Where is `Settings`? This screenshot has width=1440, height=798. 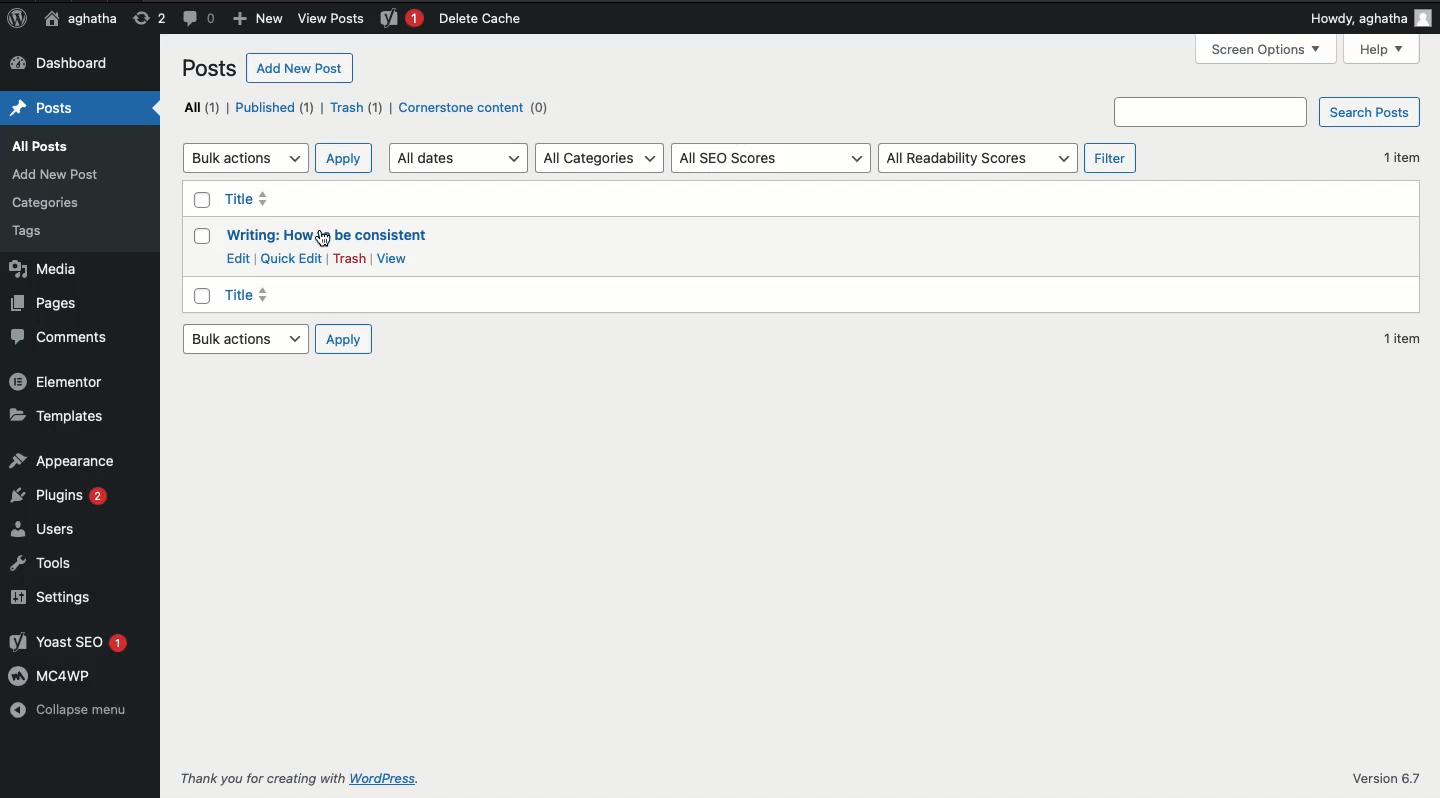 Settings is located at coordinates (55, 596).